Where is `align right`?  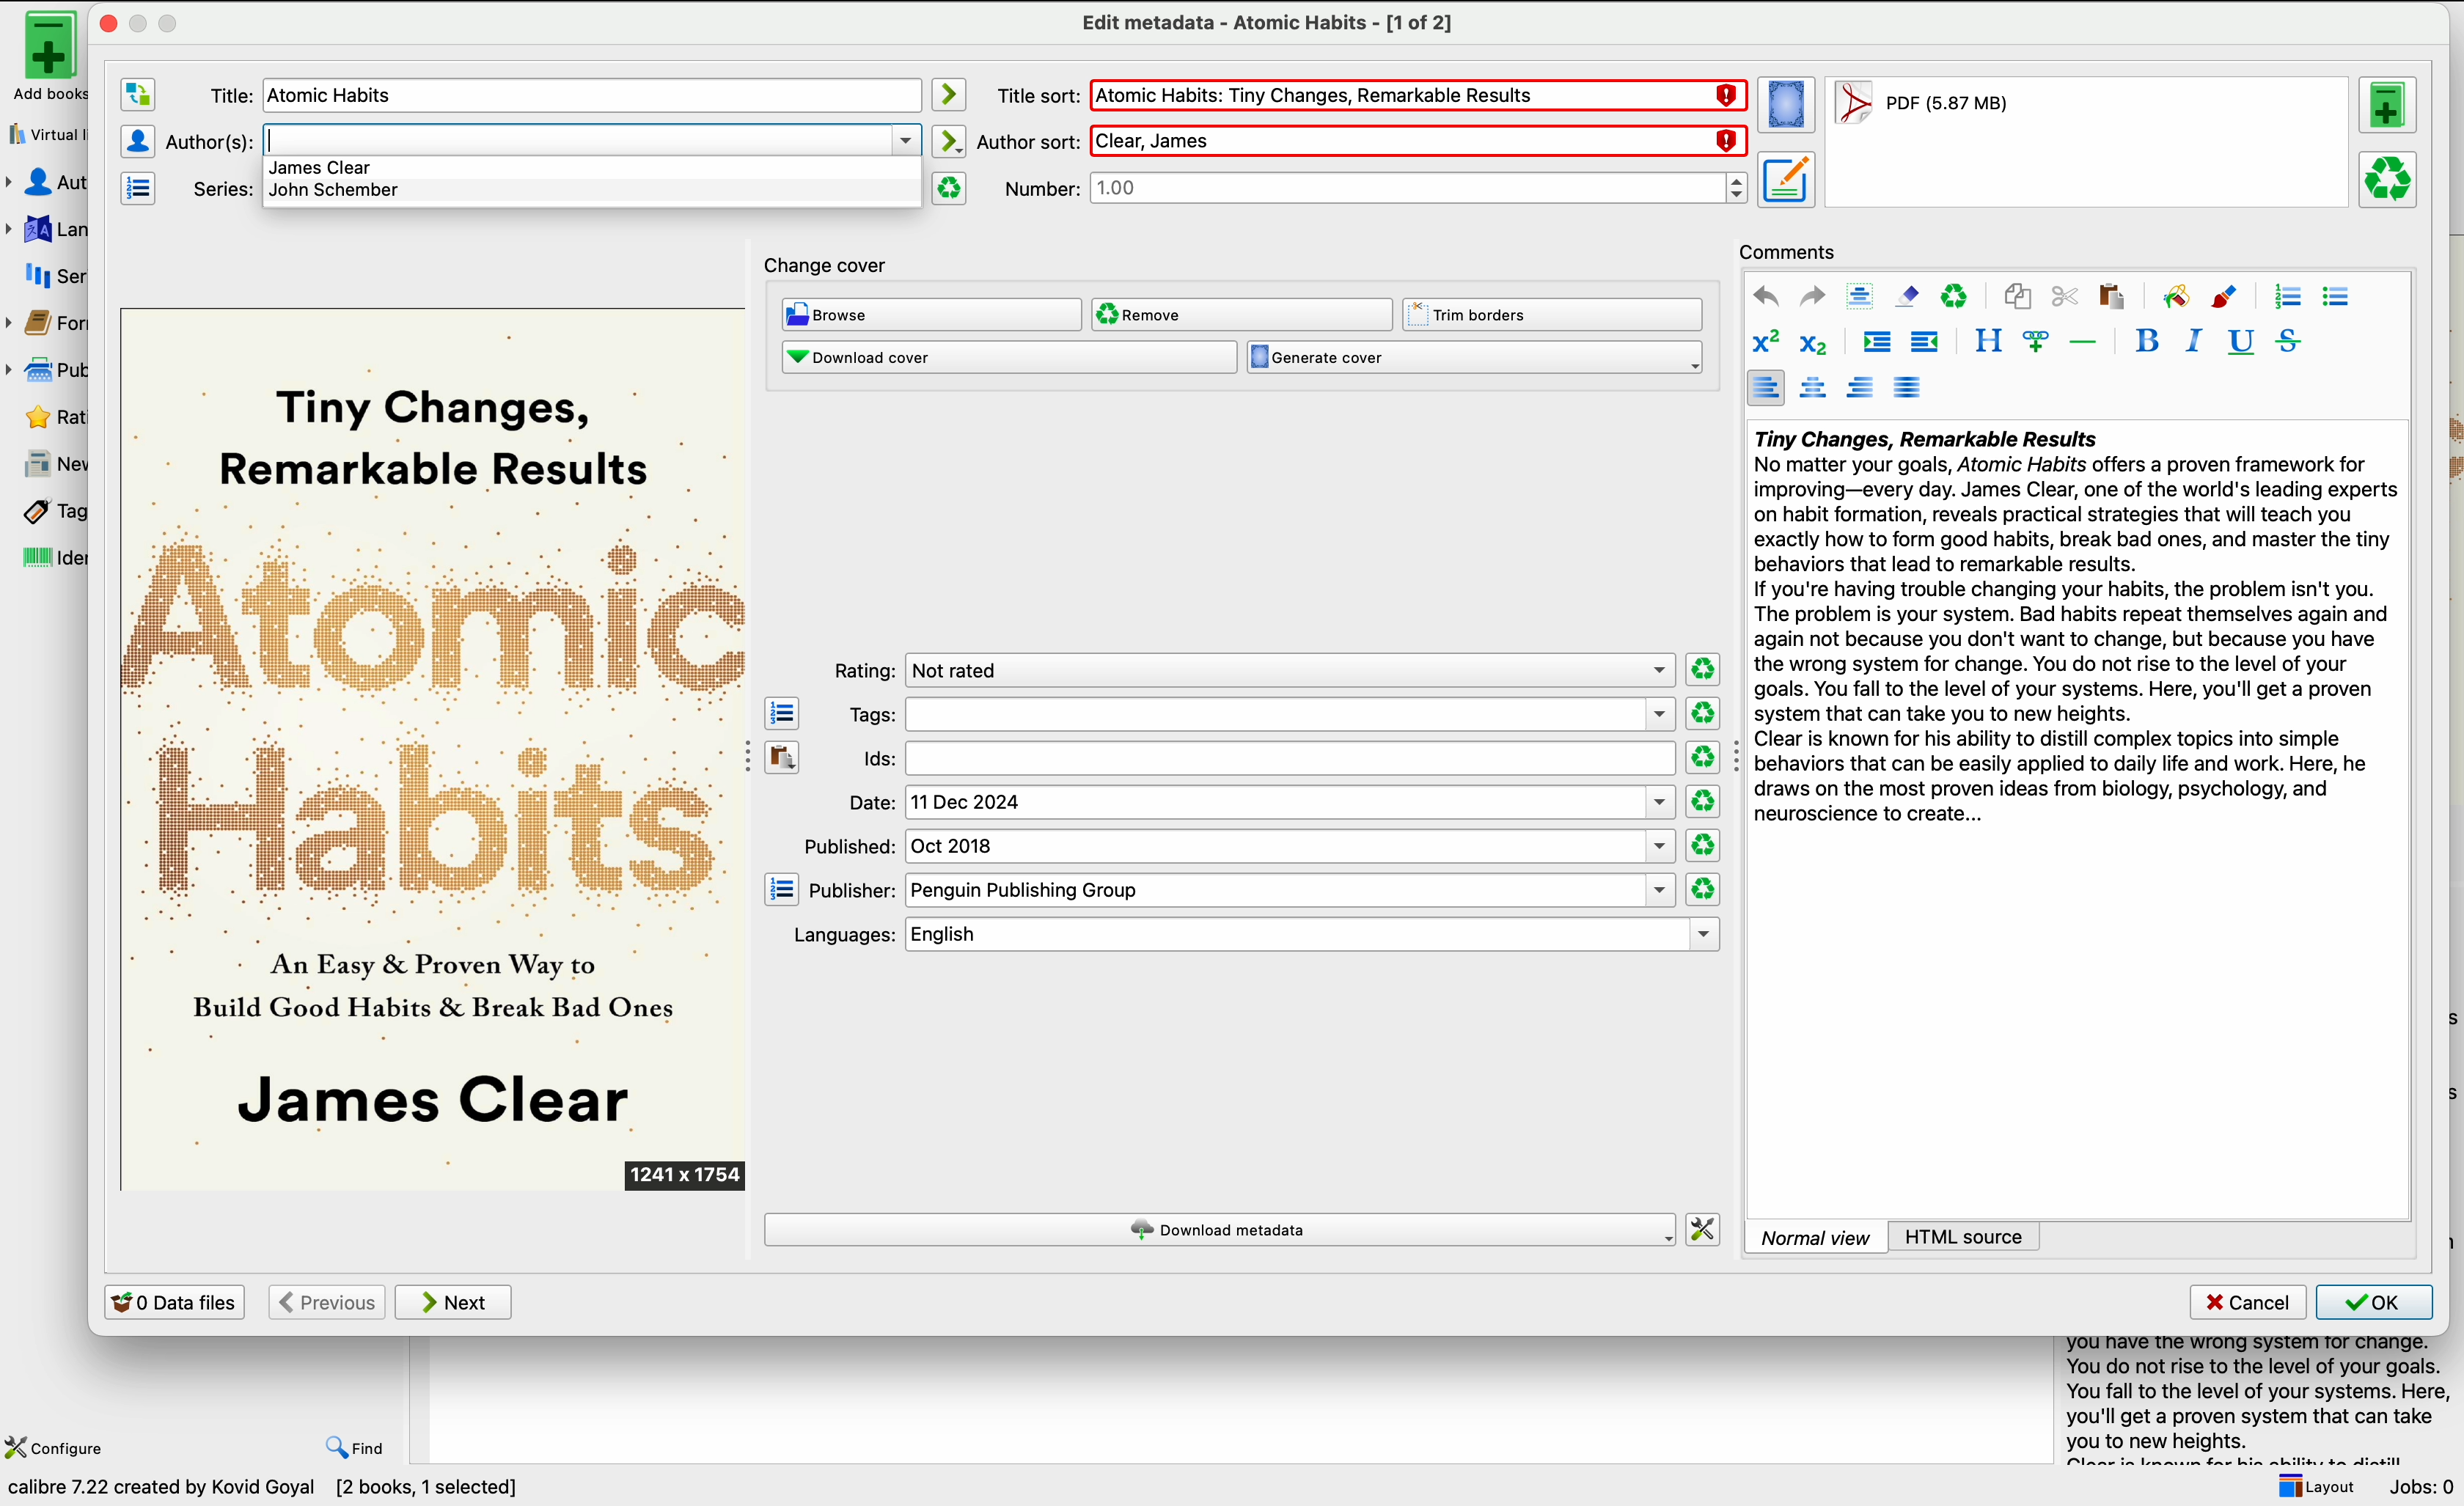
align right is located at coordinates (1862, 387).